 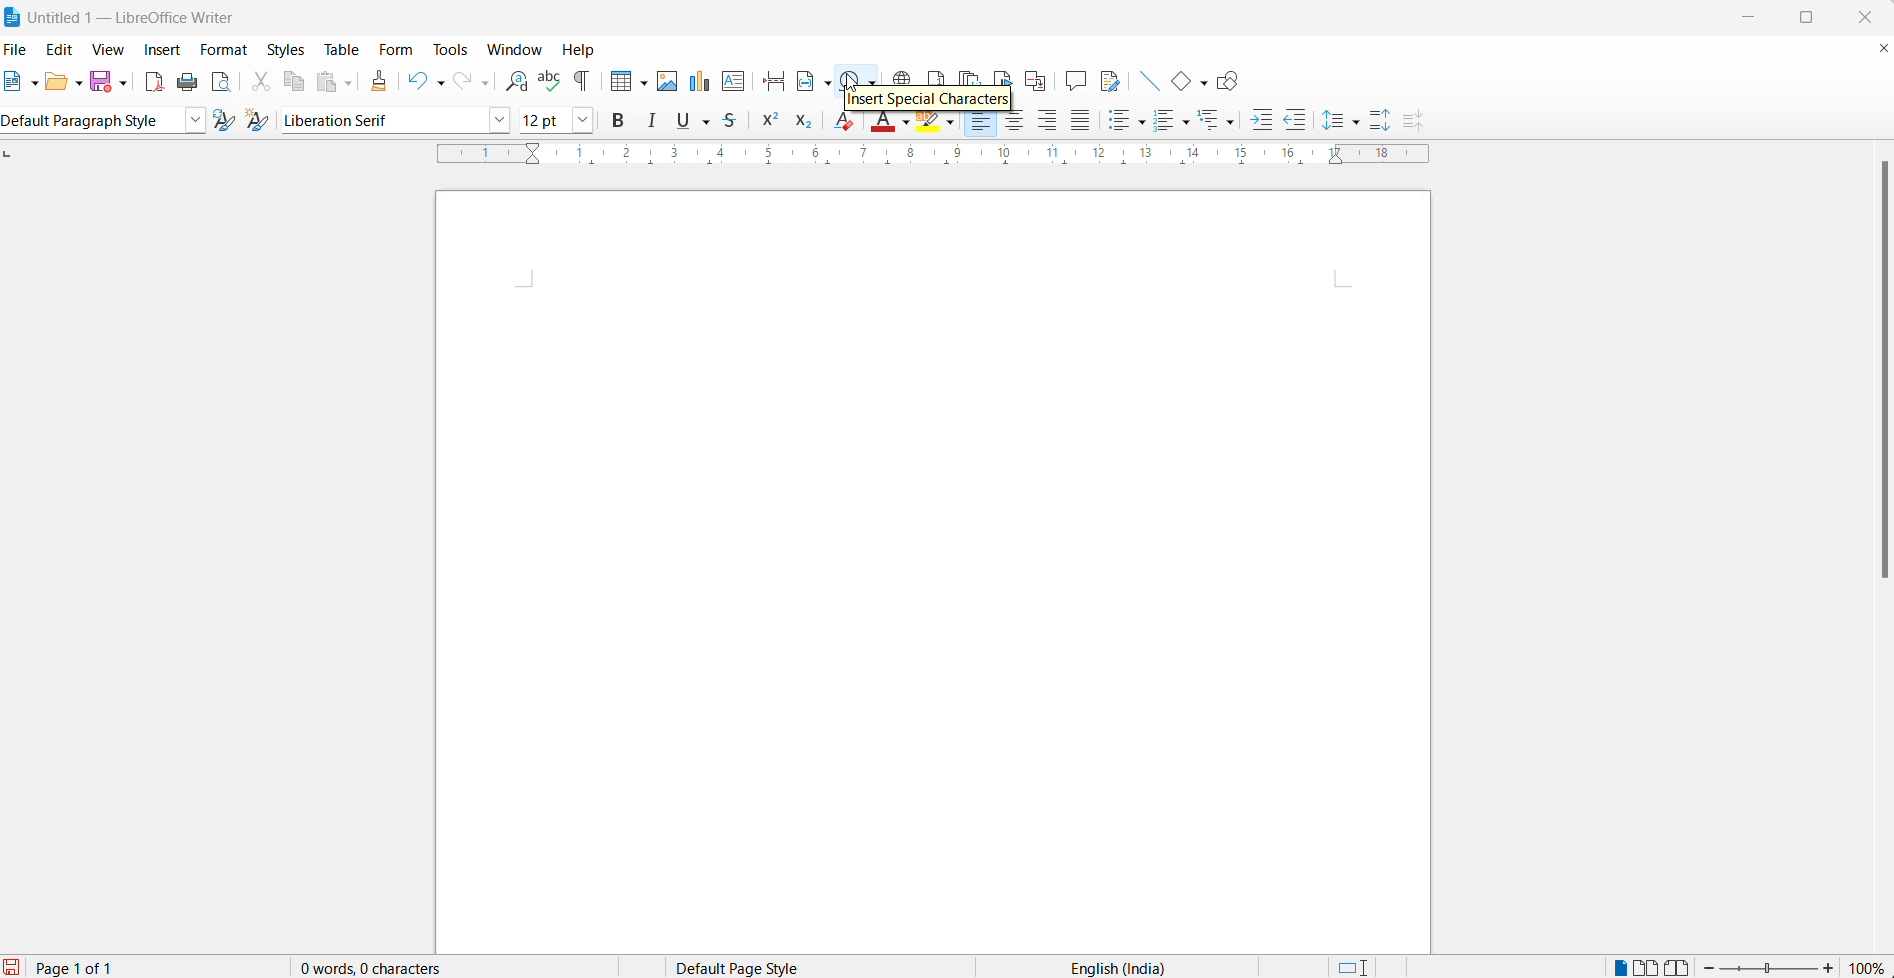 What do you see at coordinates (461, 82) in the screenshot?
I see `redo` at bounding box center [461, 82].